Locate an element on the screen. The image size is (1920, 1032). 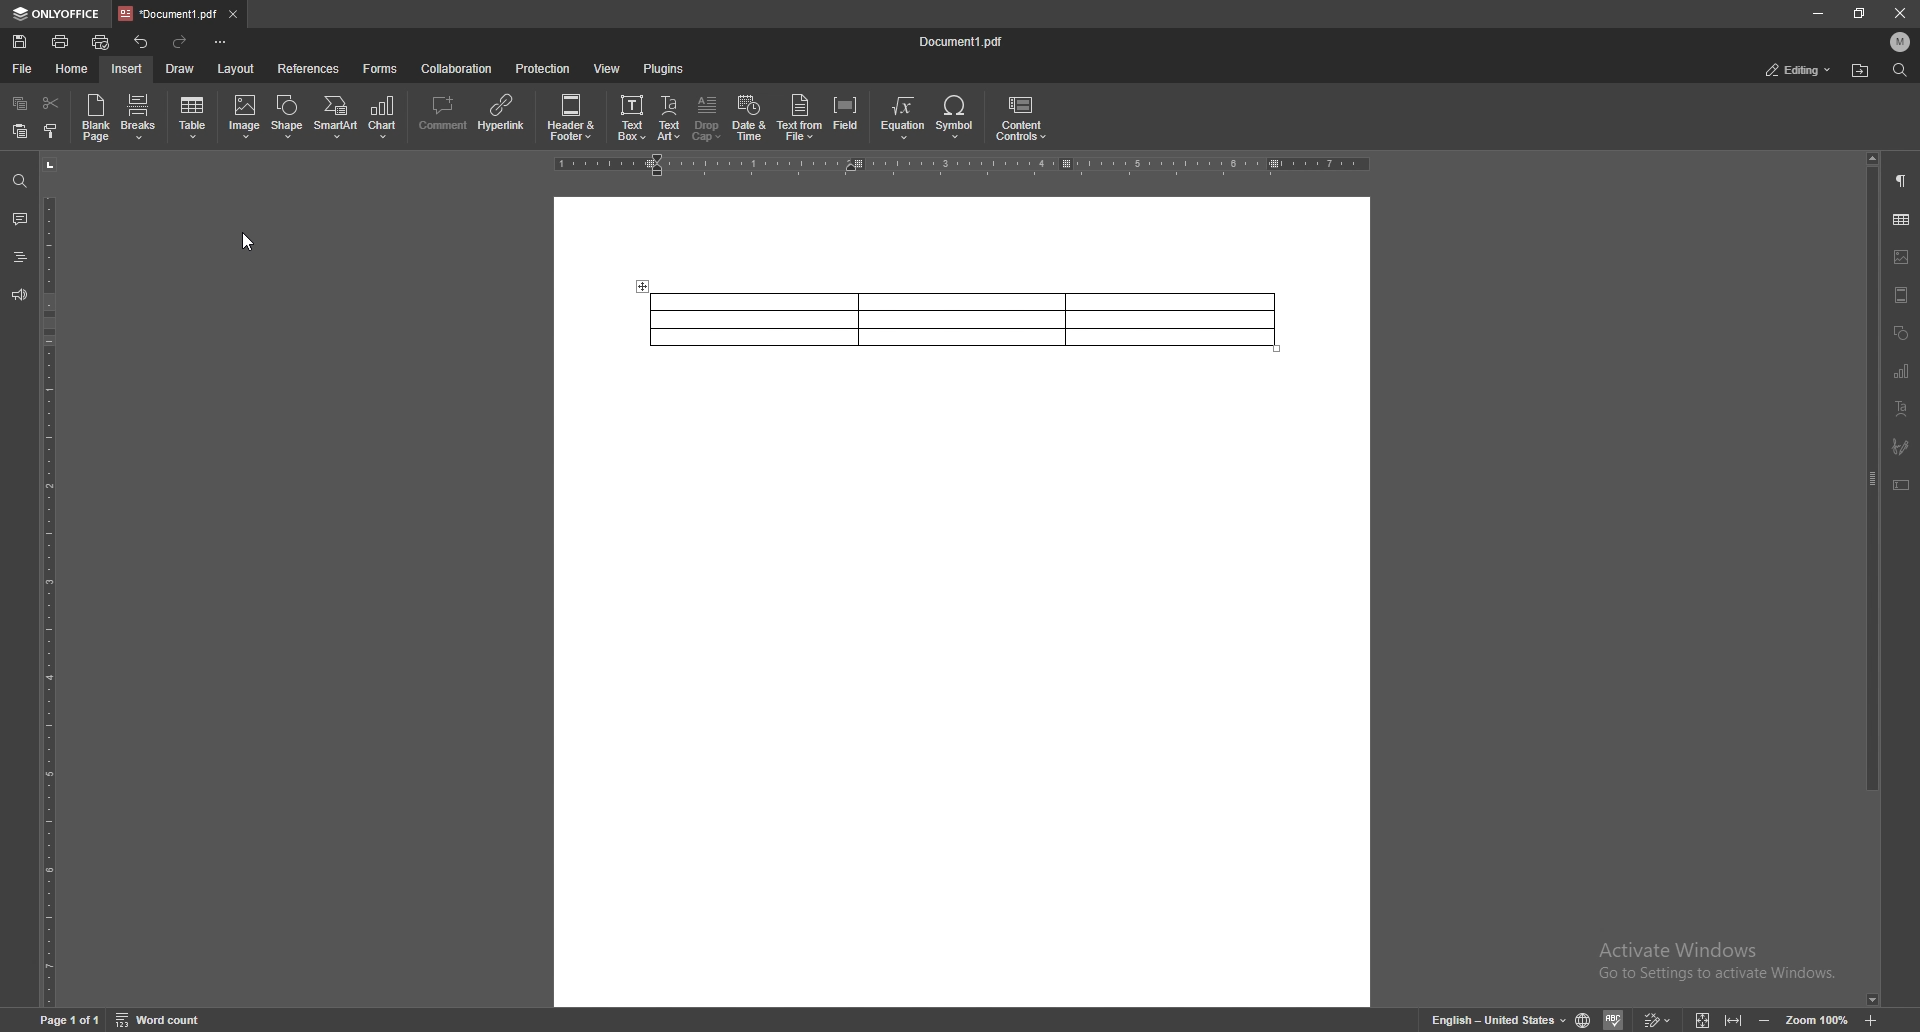
minimize is located at coordinates (1817, 14).